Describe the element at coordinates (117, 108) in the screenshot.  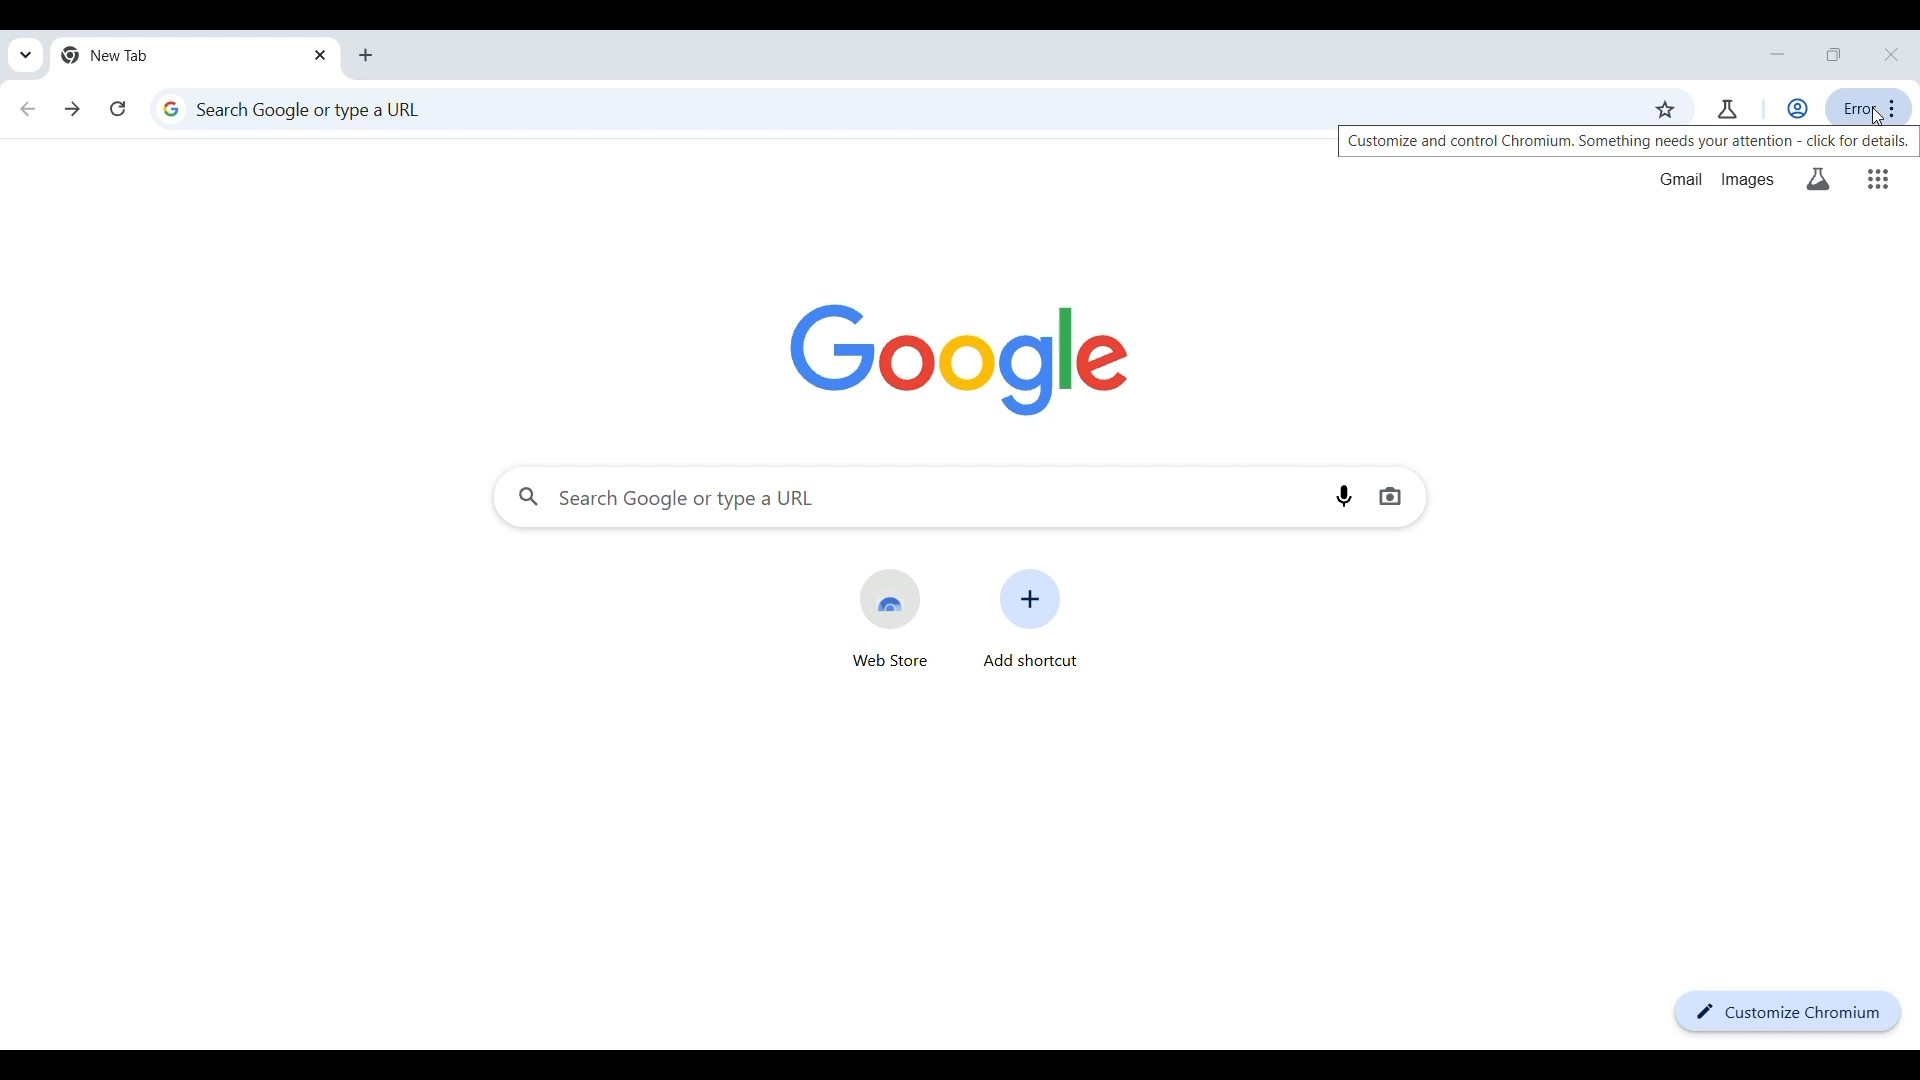
I see `Reload current page` at that location.